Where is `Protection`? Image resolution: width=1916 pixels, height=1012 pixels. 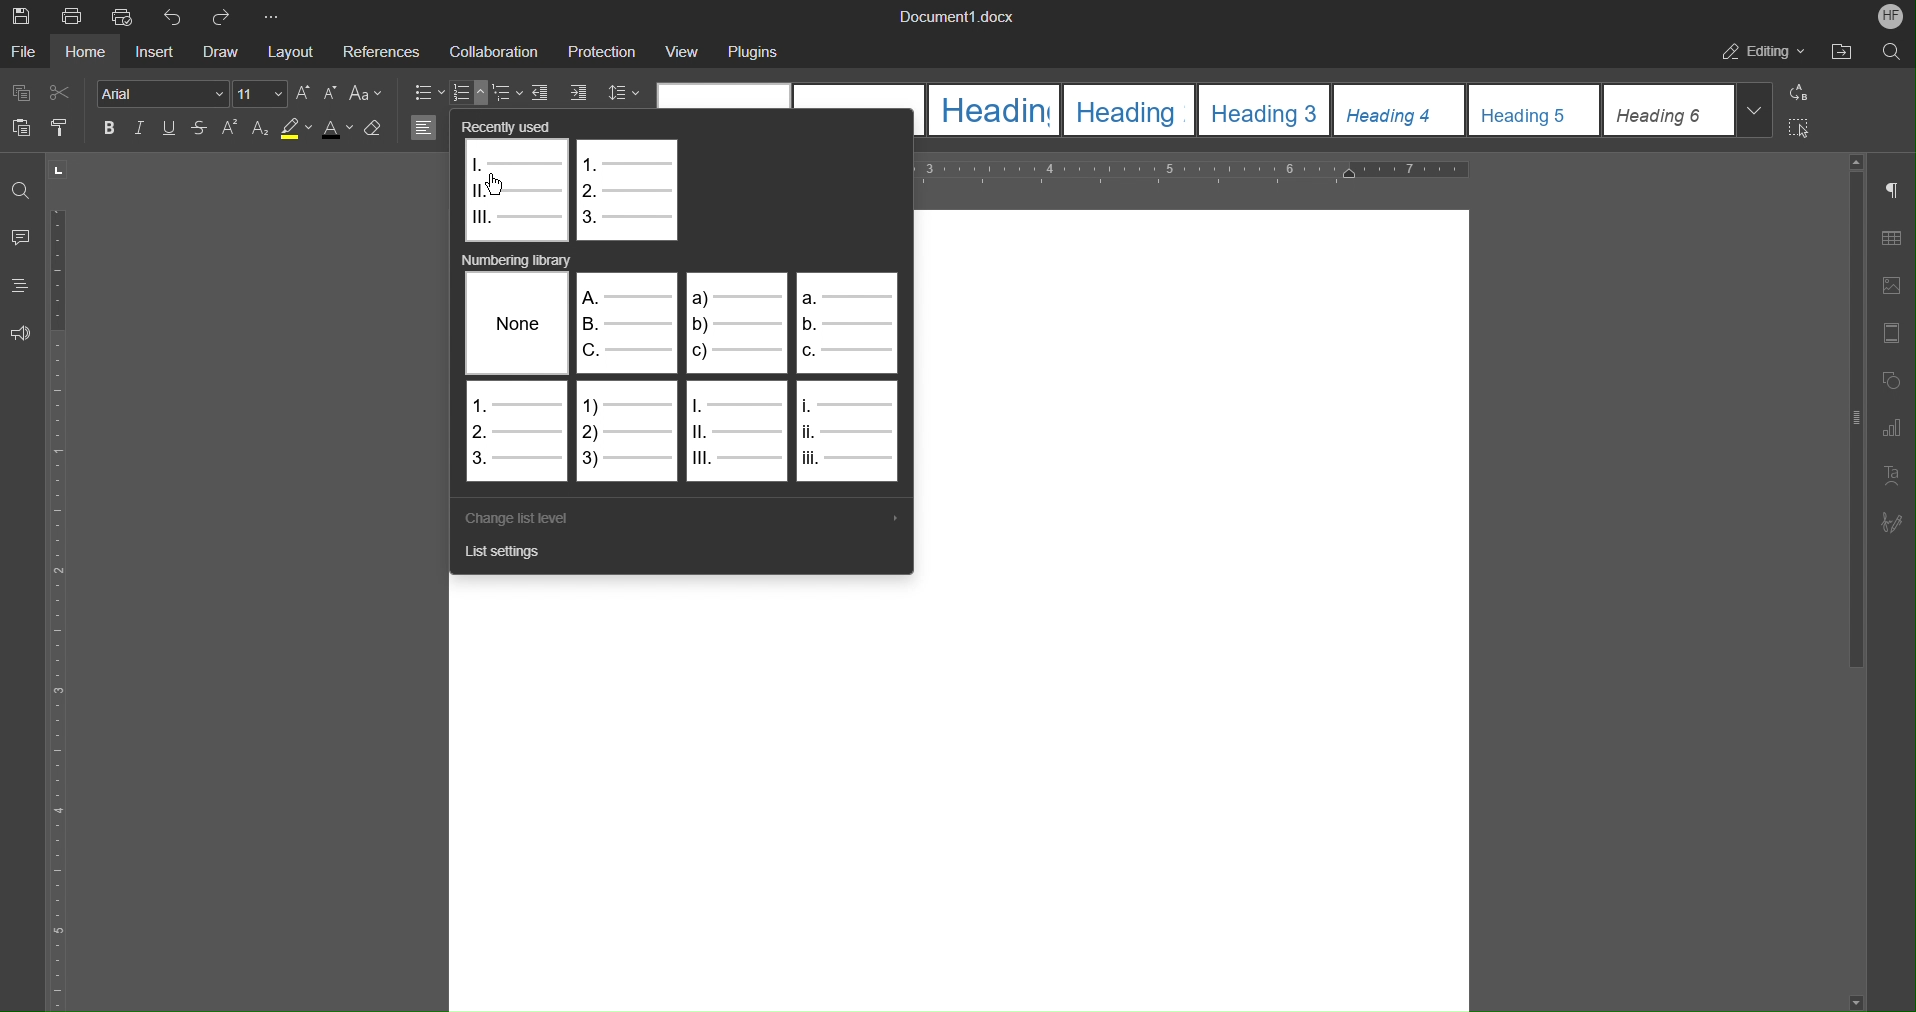 Protection is located at coordinates (600, 52).